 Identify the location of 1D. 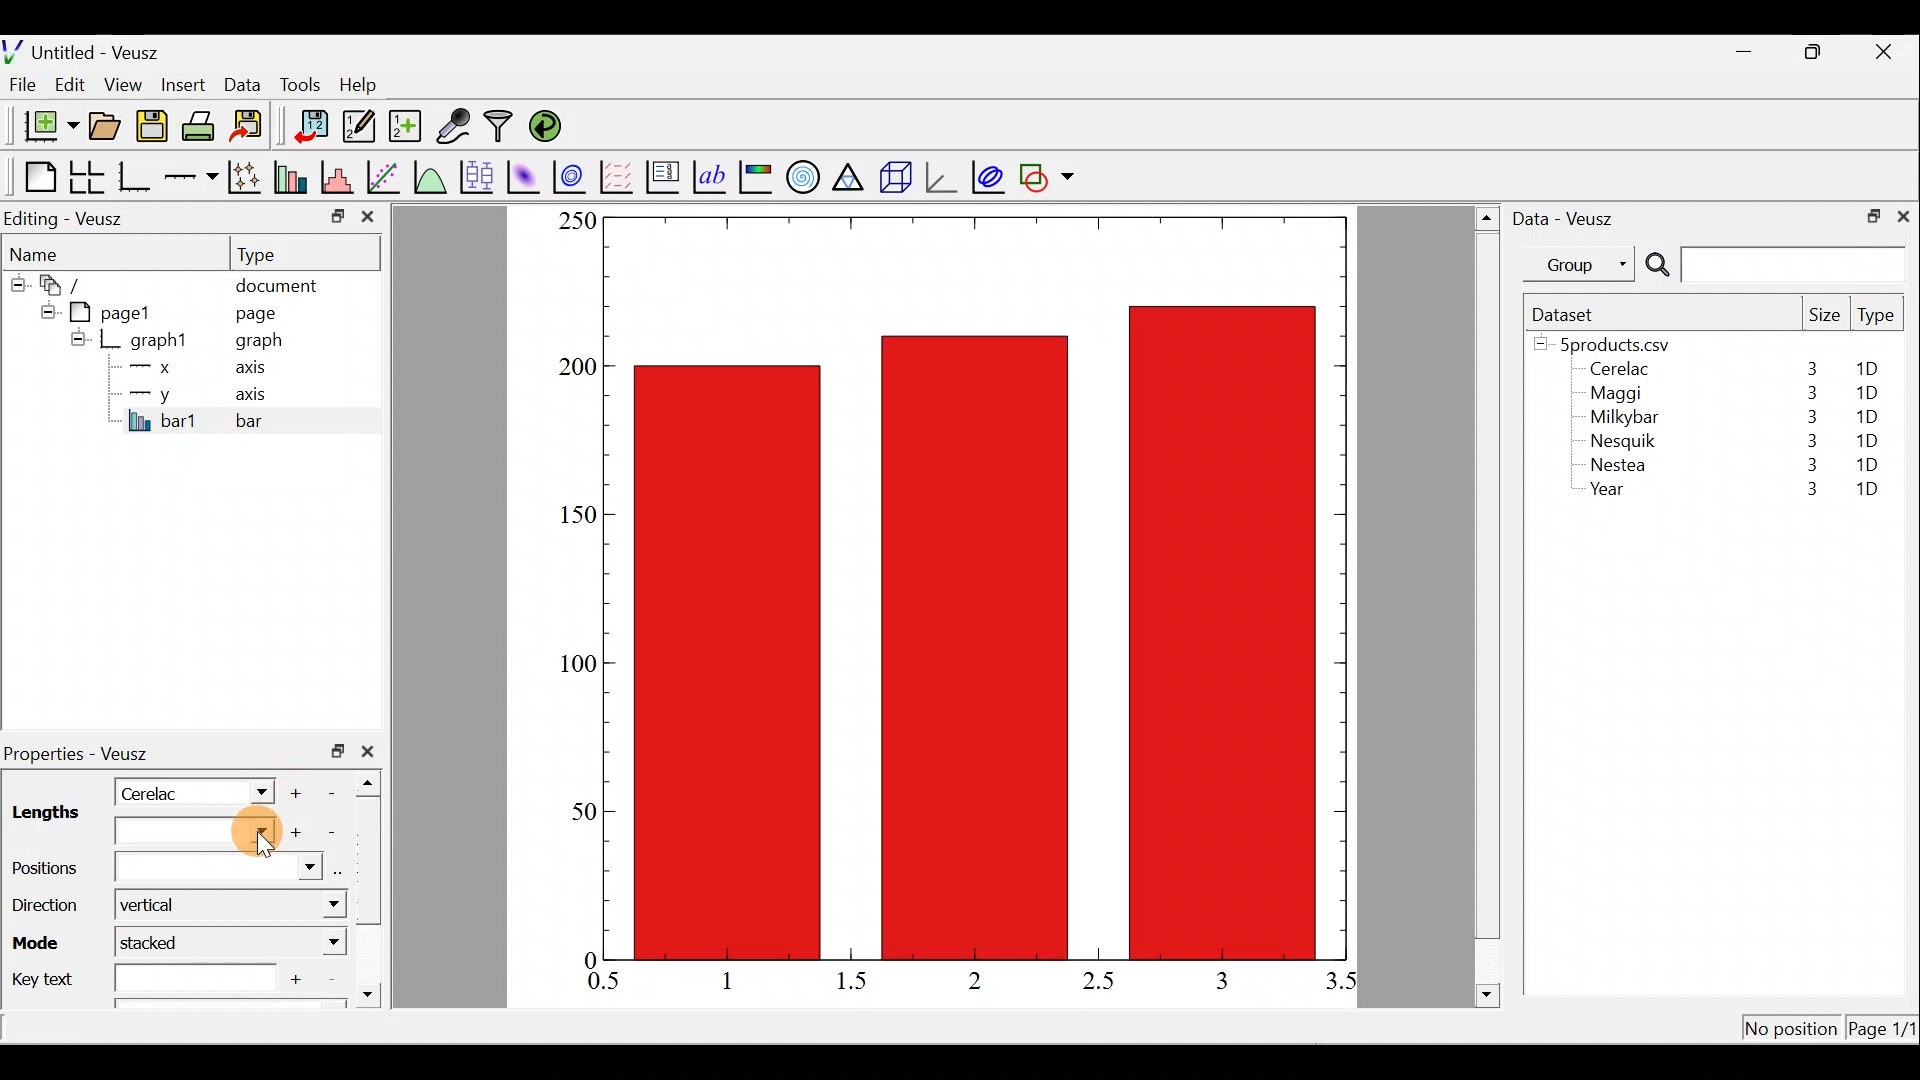
(1870, 437).